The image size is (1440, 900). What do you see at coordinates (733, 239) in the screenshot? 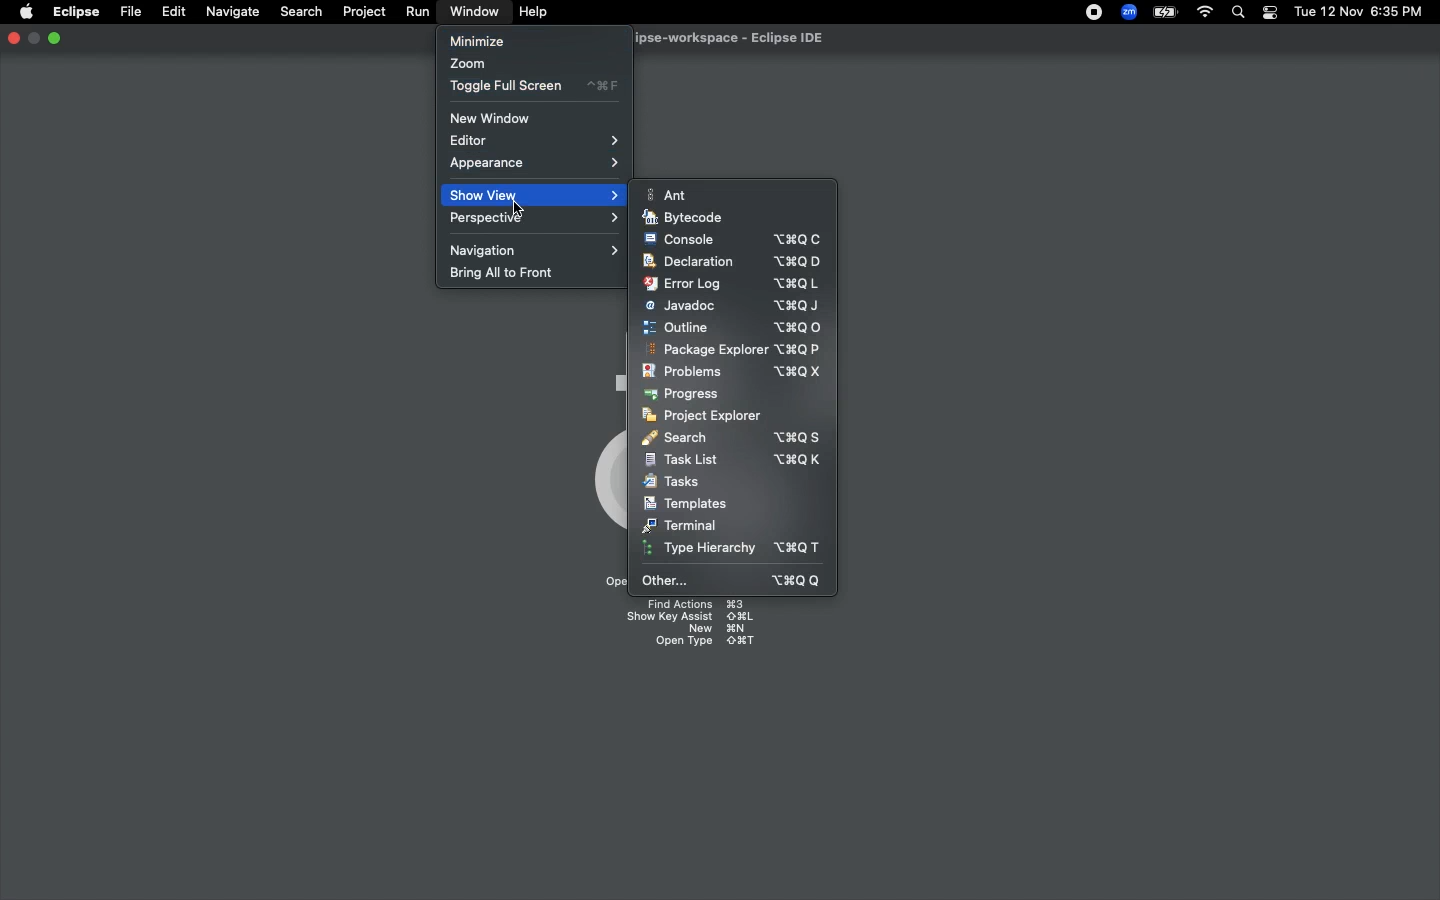
I see `Console` at bounding box center [733, 239].